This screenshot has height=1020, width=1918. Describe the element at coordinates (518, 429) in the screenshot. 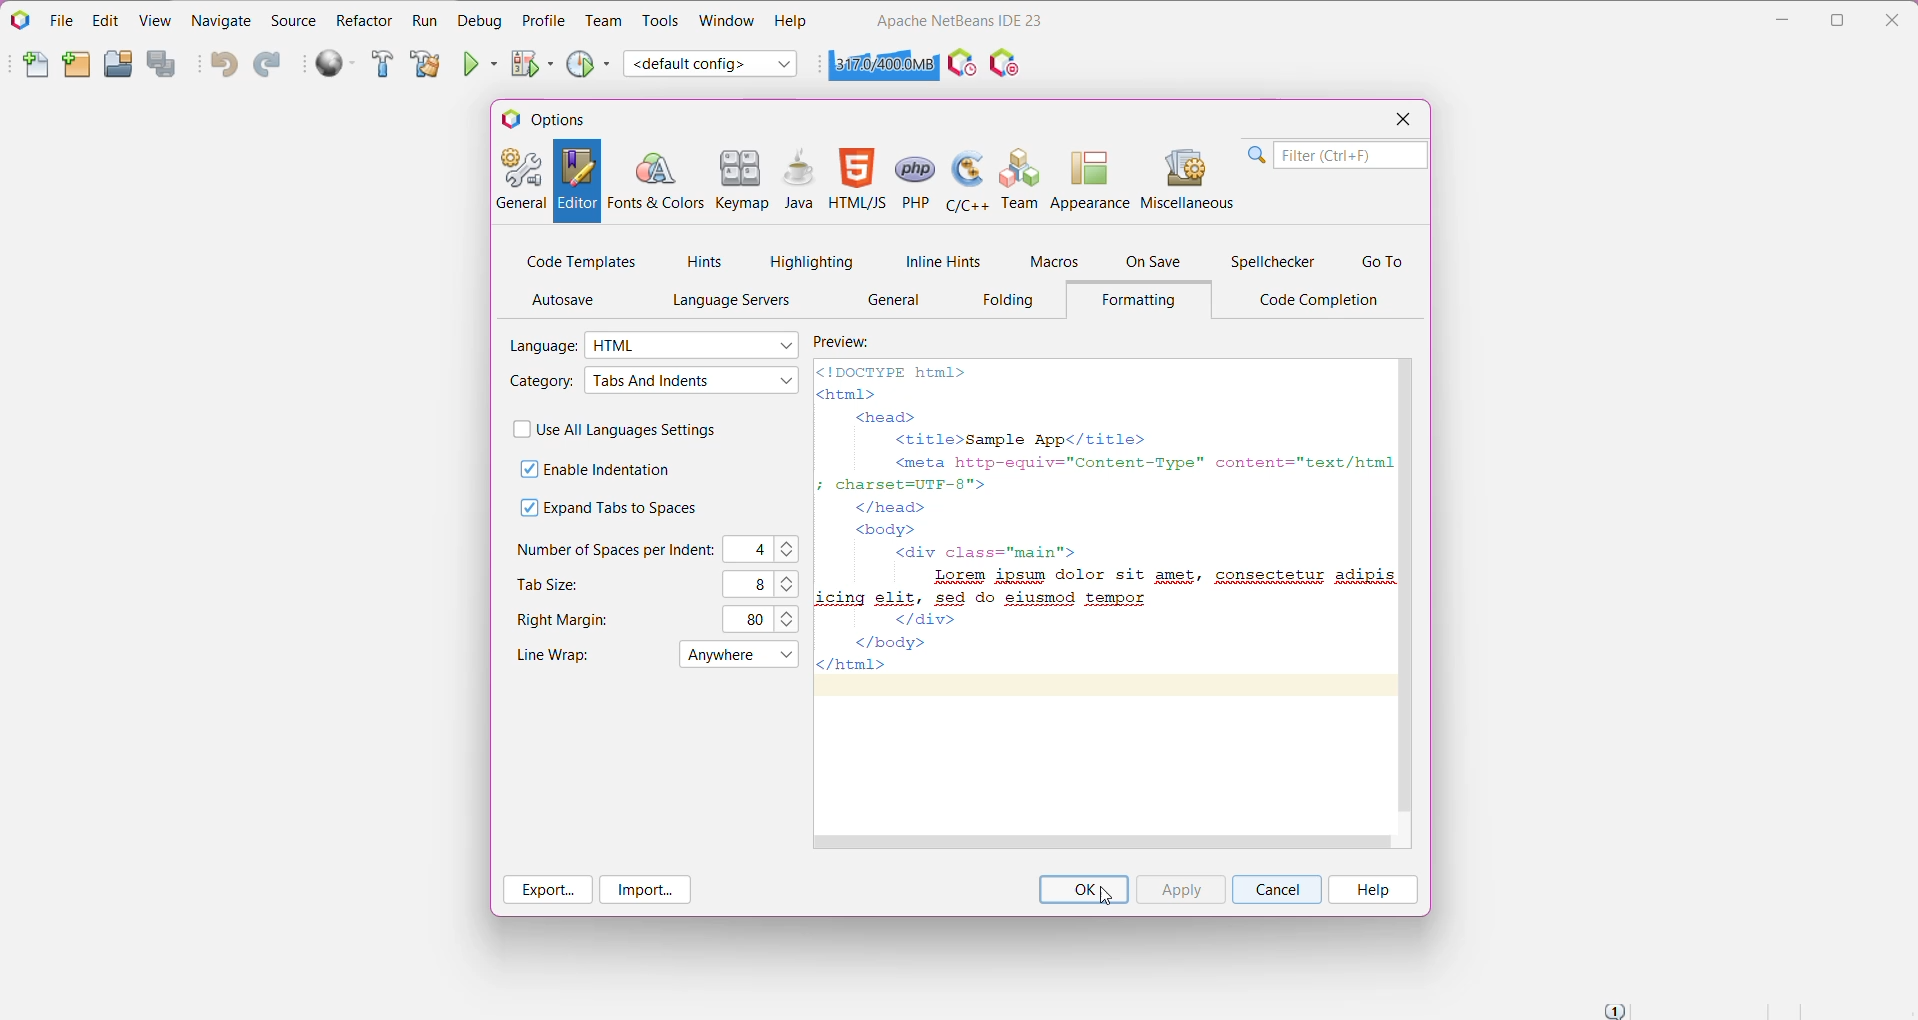

I see `check box` at that location.